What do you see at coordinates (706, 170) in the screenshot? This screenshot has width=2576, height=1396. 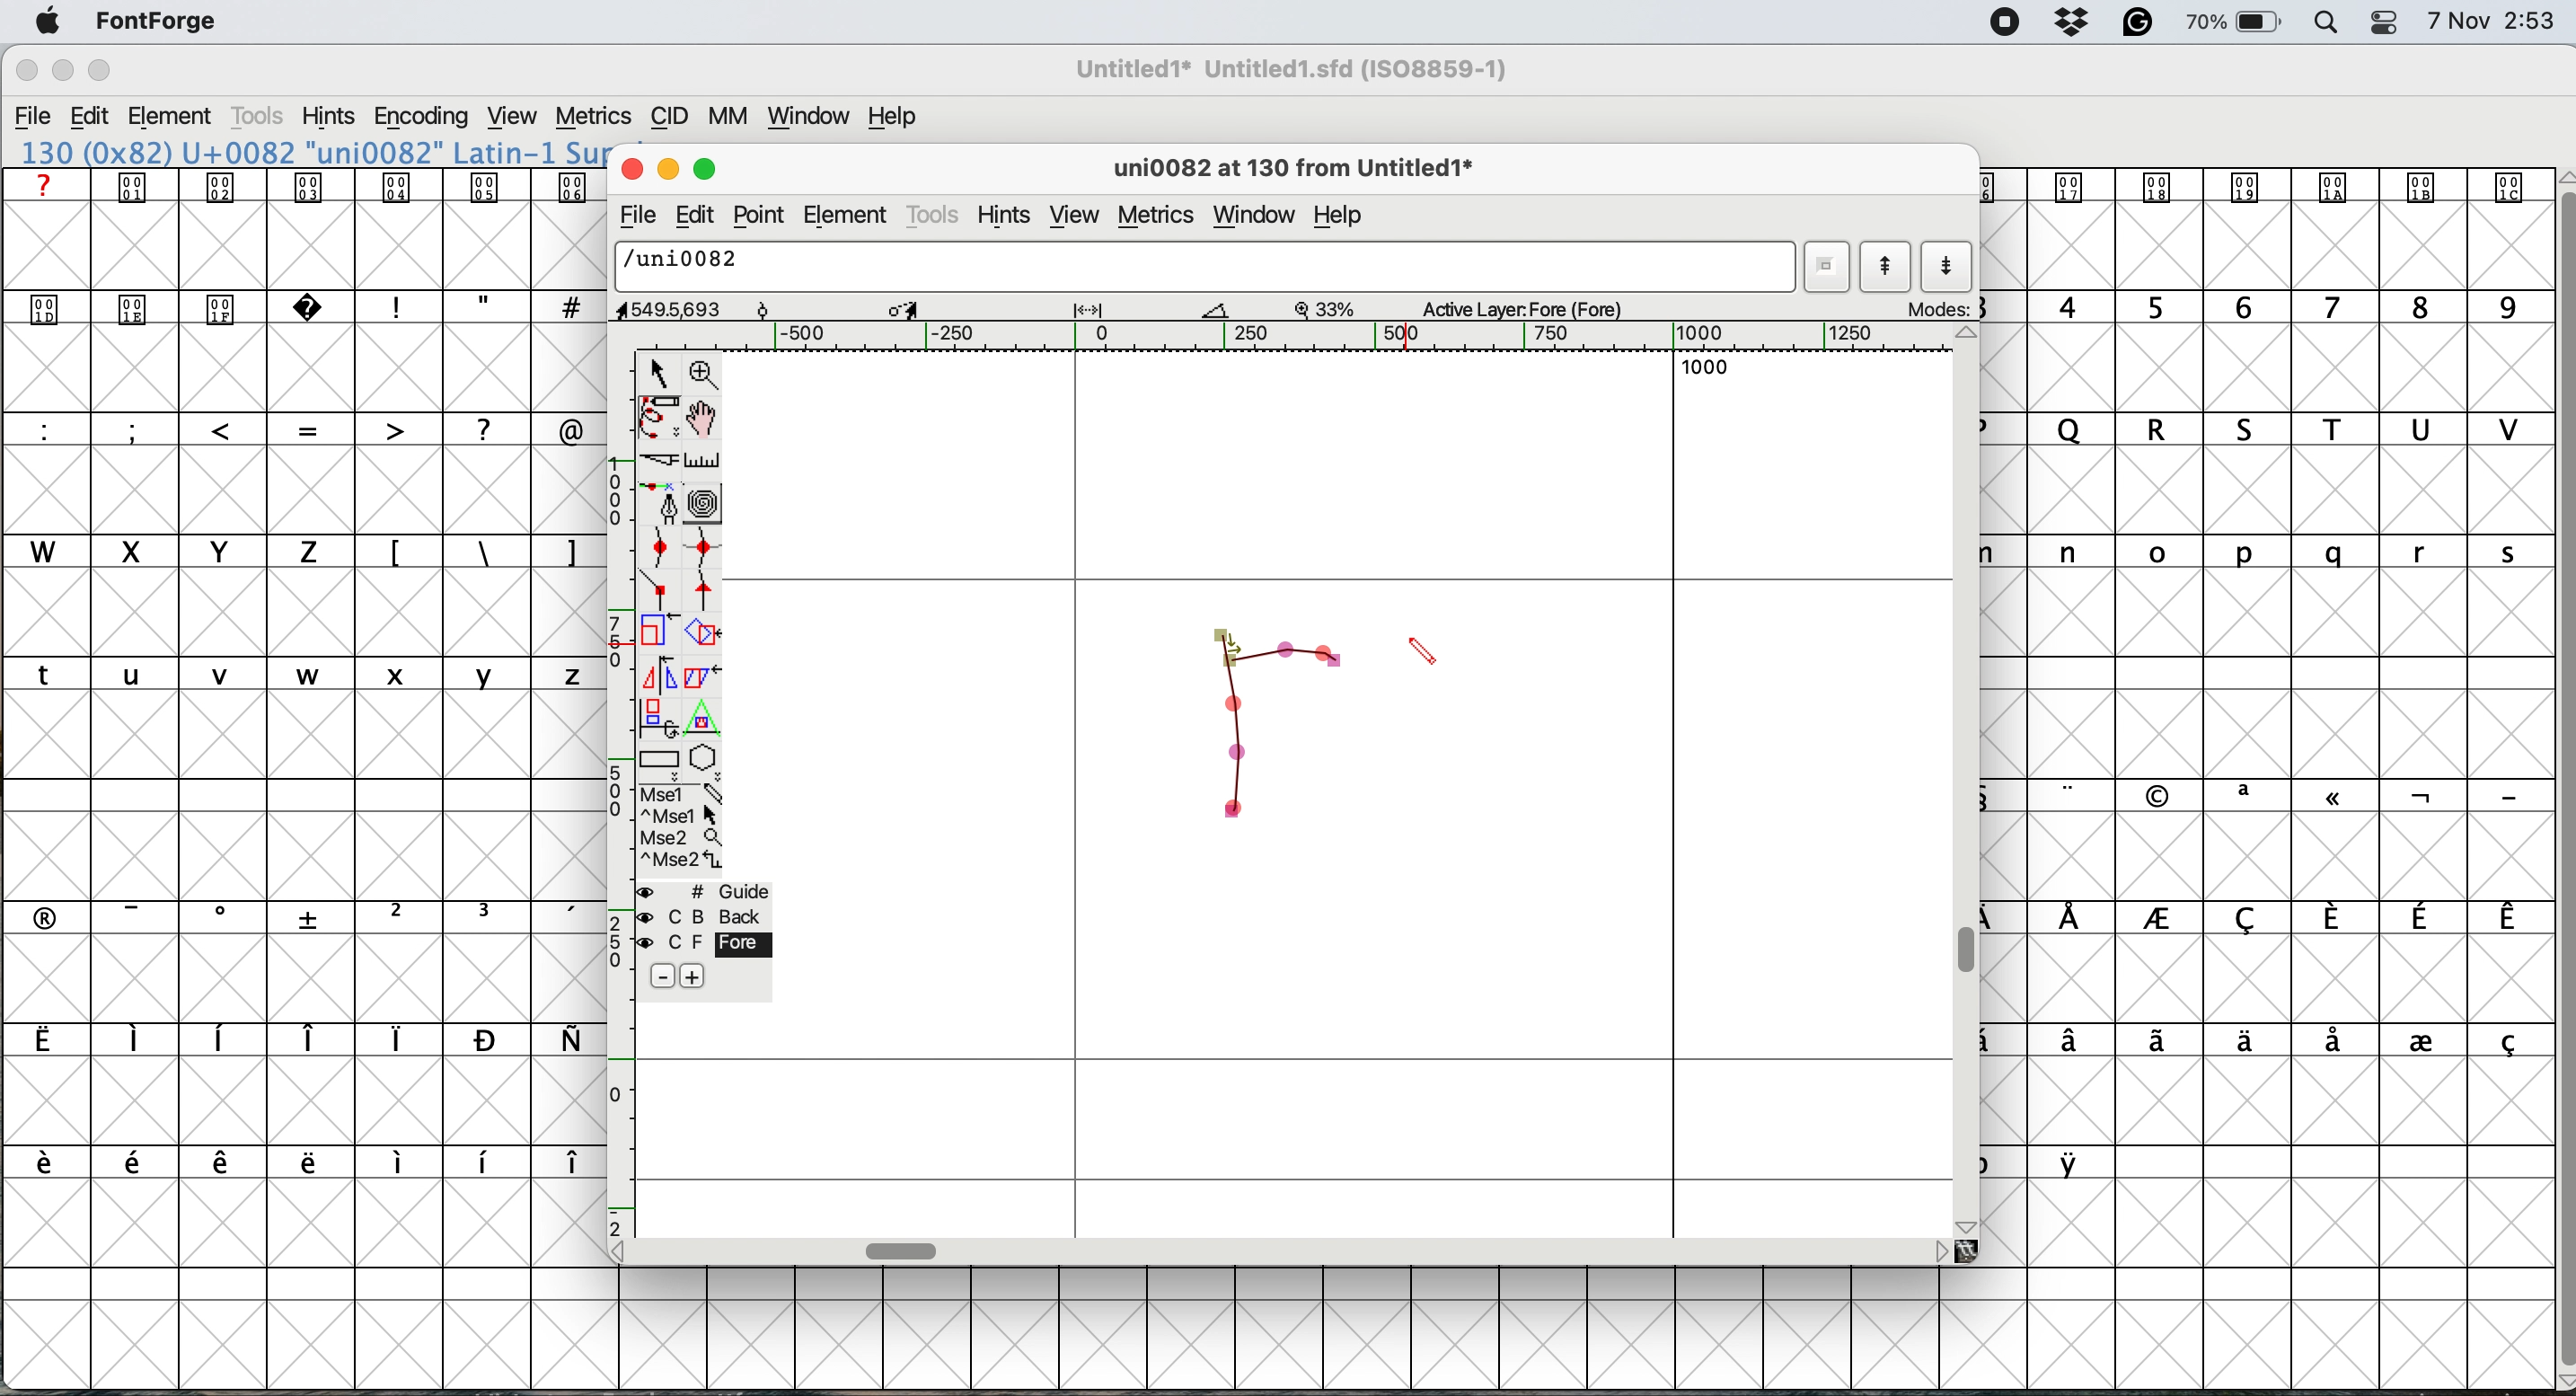 I see `maximise` at bounding box center [706, 170].